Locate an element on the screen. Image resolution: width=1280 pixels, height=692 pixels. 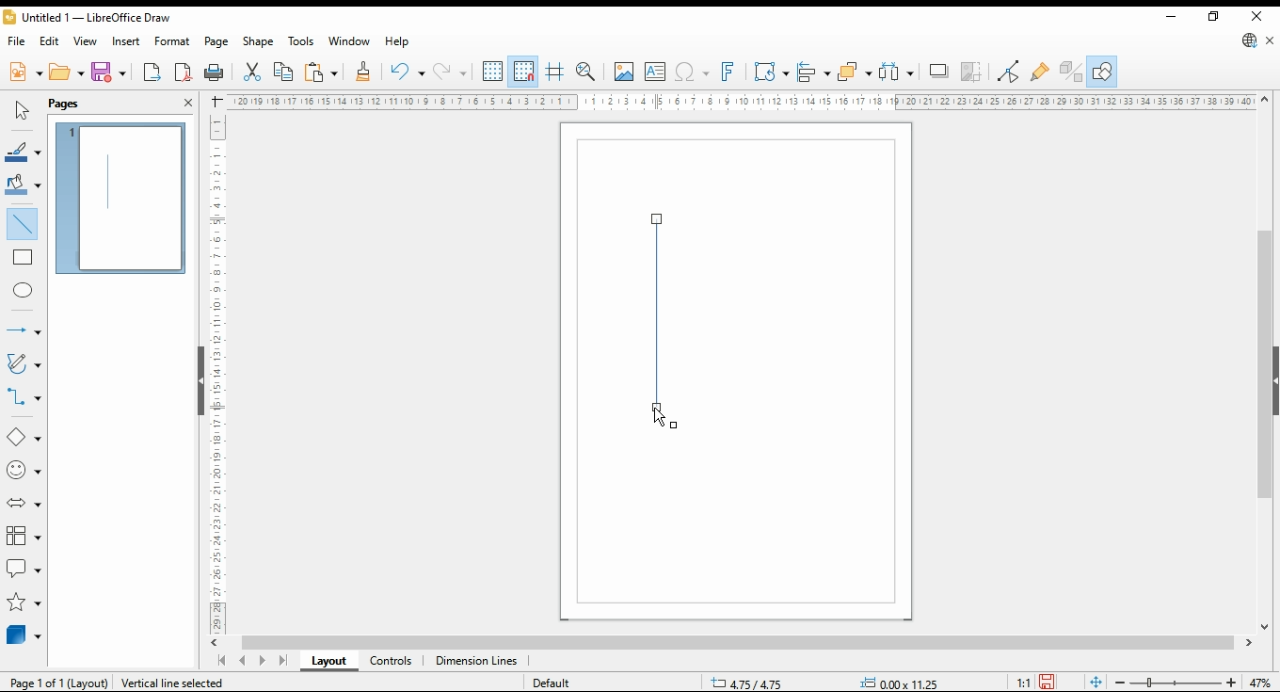
export as PDF is located at coordinates (183, 72).